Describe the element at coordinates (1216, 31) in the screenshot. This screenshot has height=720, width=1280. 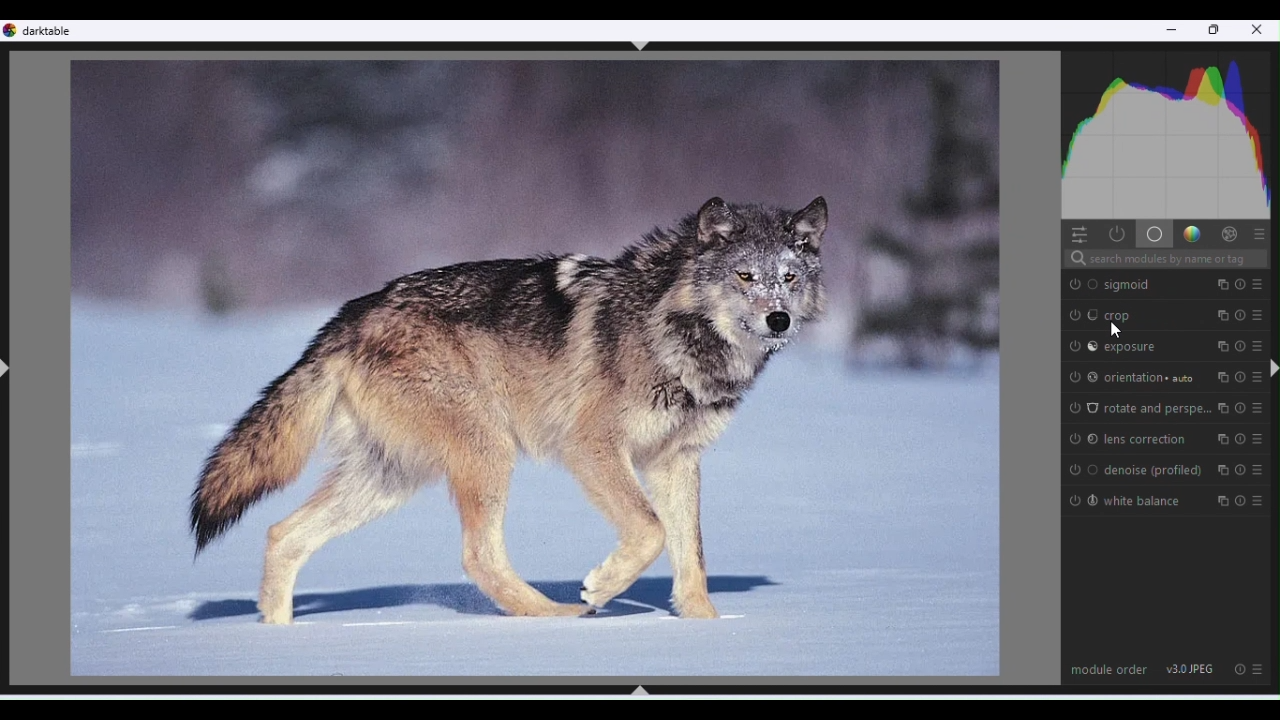
I see `Restore` at that location.